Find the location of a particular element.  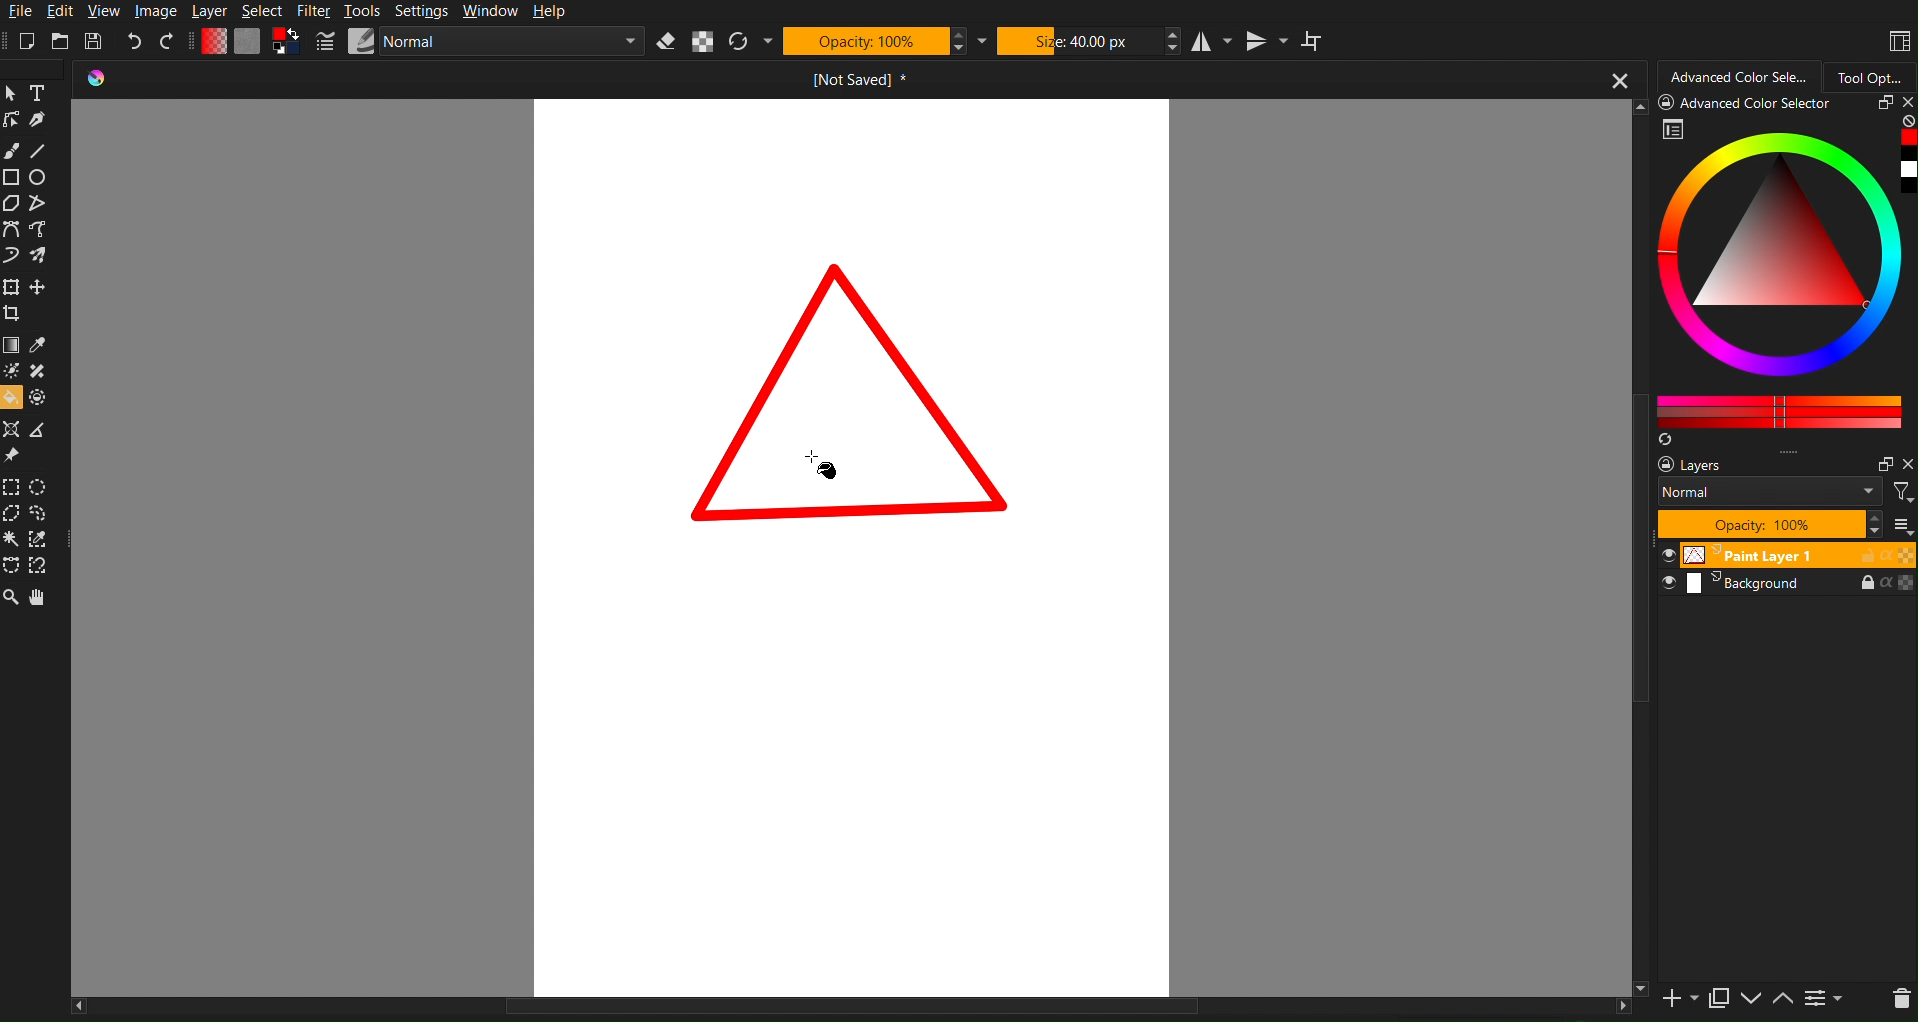

edit shapes tool is located at coordinates (13, 121).